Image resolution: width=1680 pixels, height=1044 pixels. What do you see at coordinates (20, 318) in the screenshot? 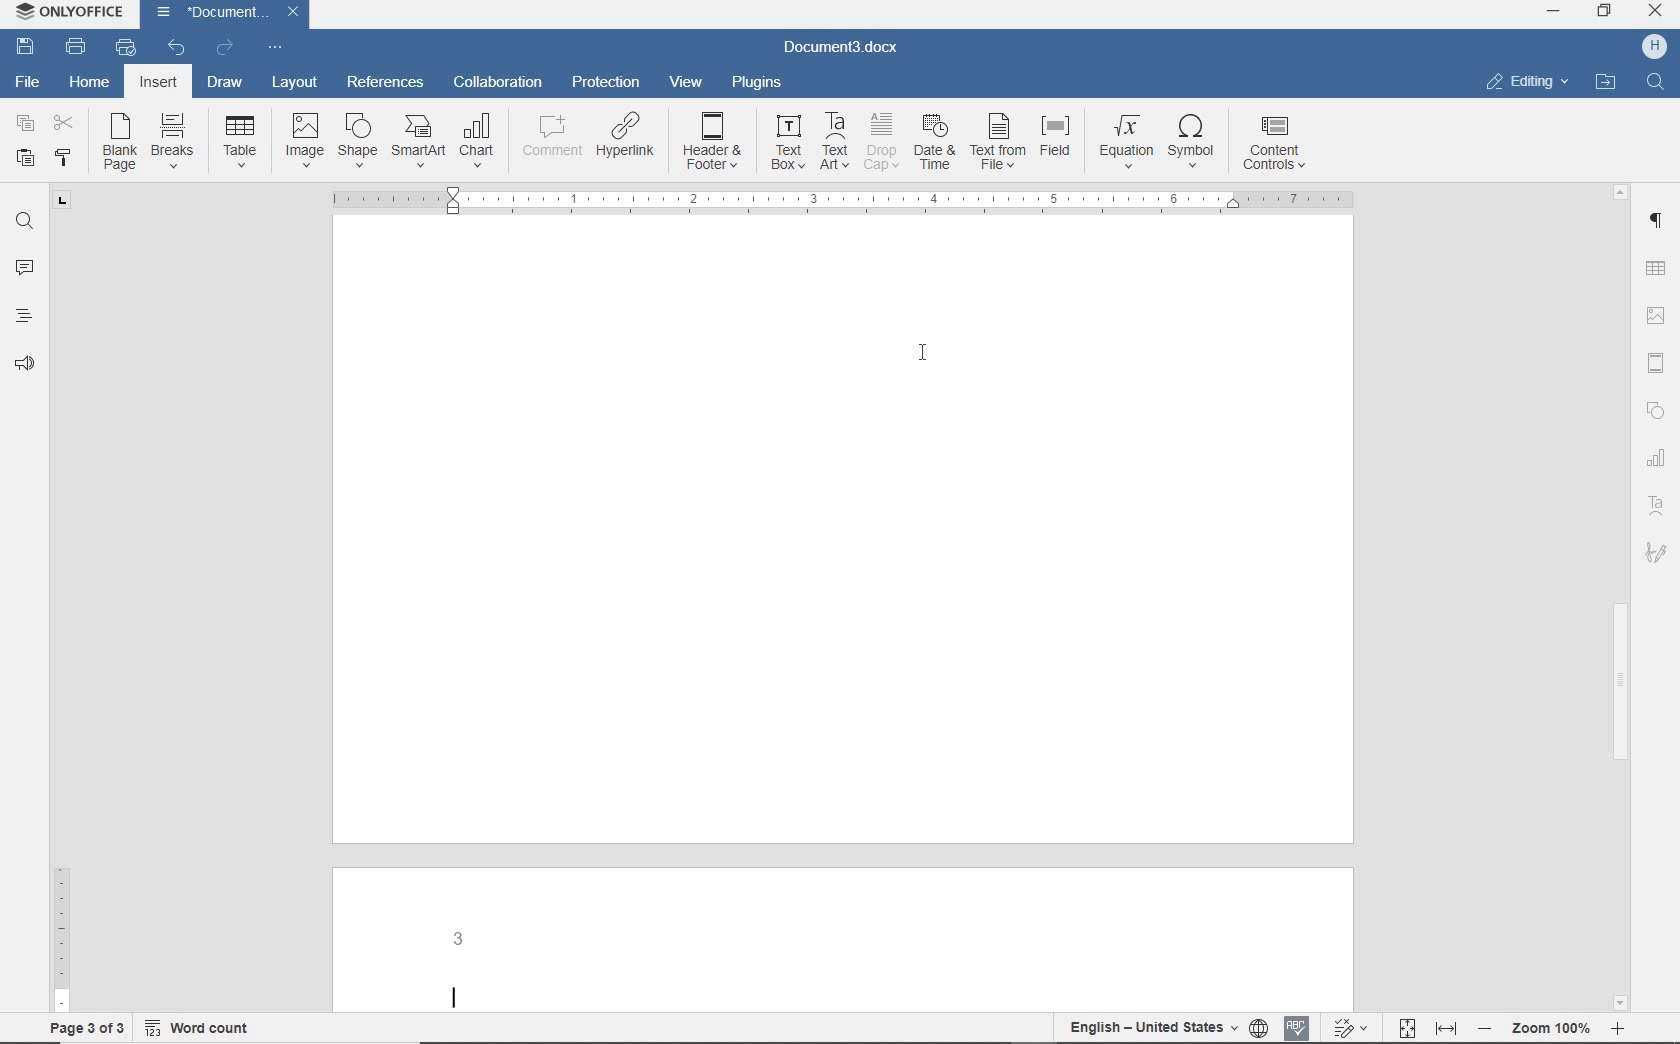
I see `HEADINGS` at bounding box center [20, 318].